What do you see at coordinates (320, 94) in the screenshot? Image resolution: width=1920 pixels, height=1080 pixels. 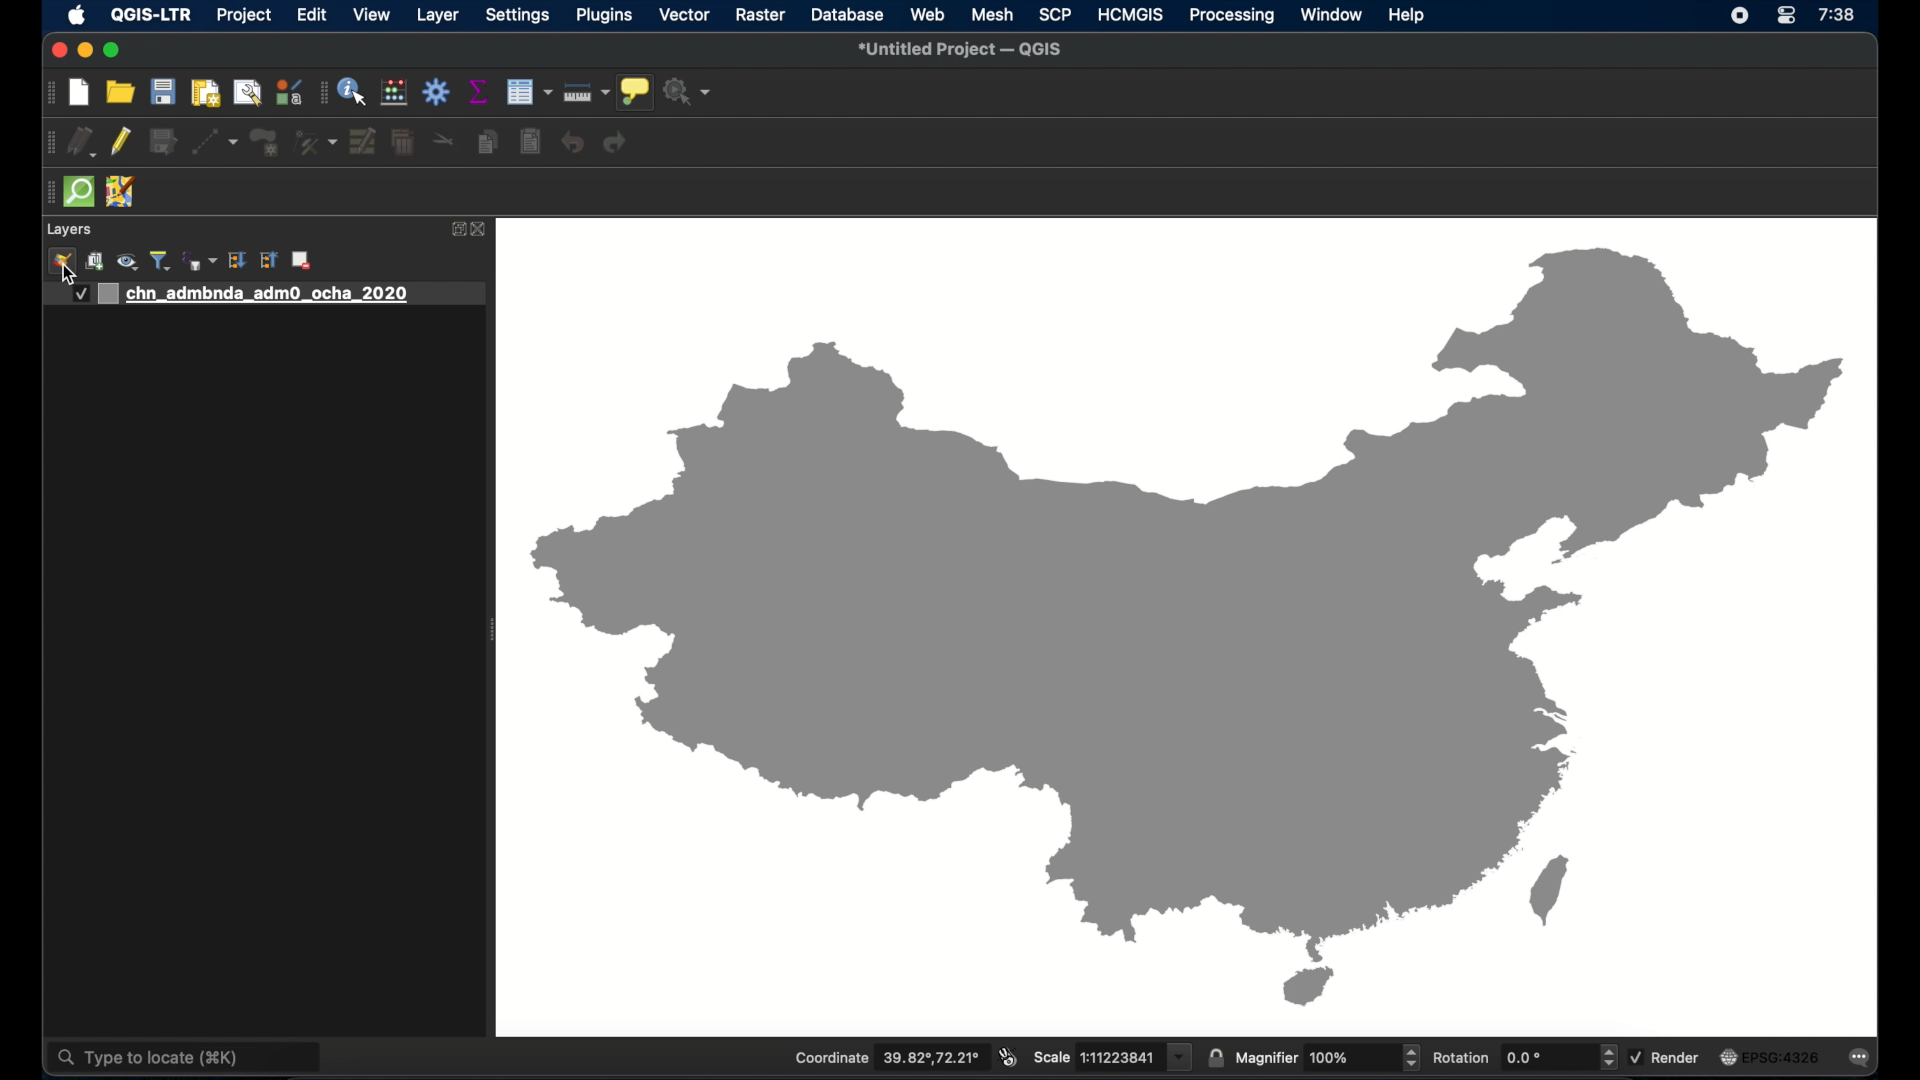 I see `drag handle` at bounding box center [320, 94].